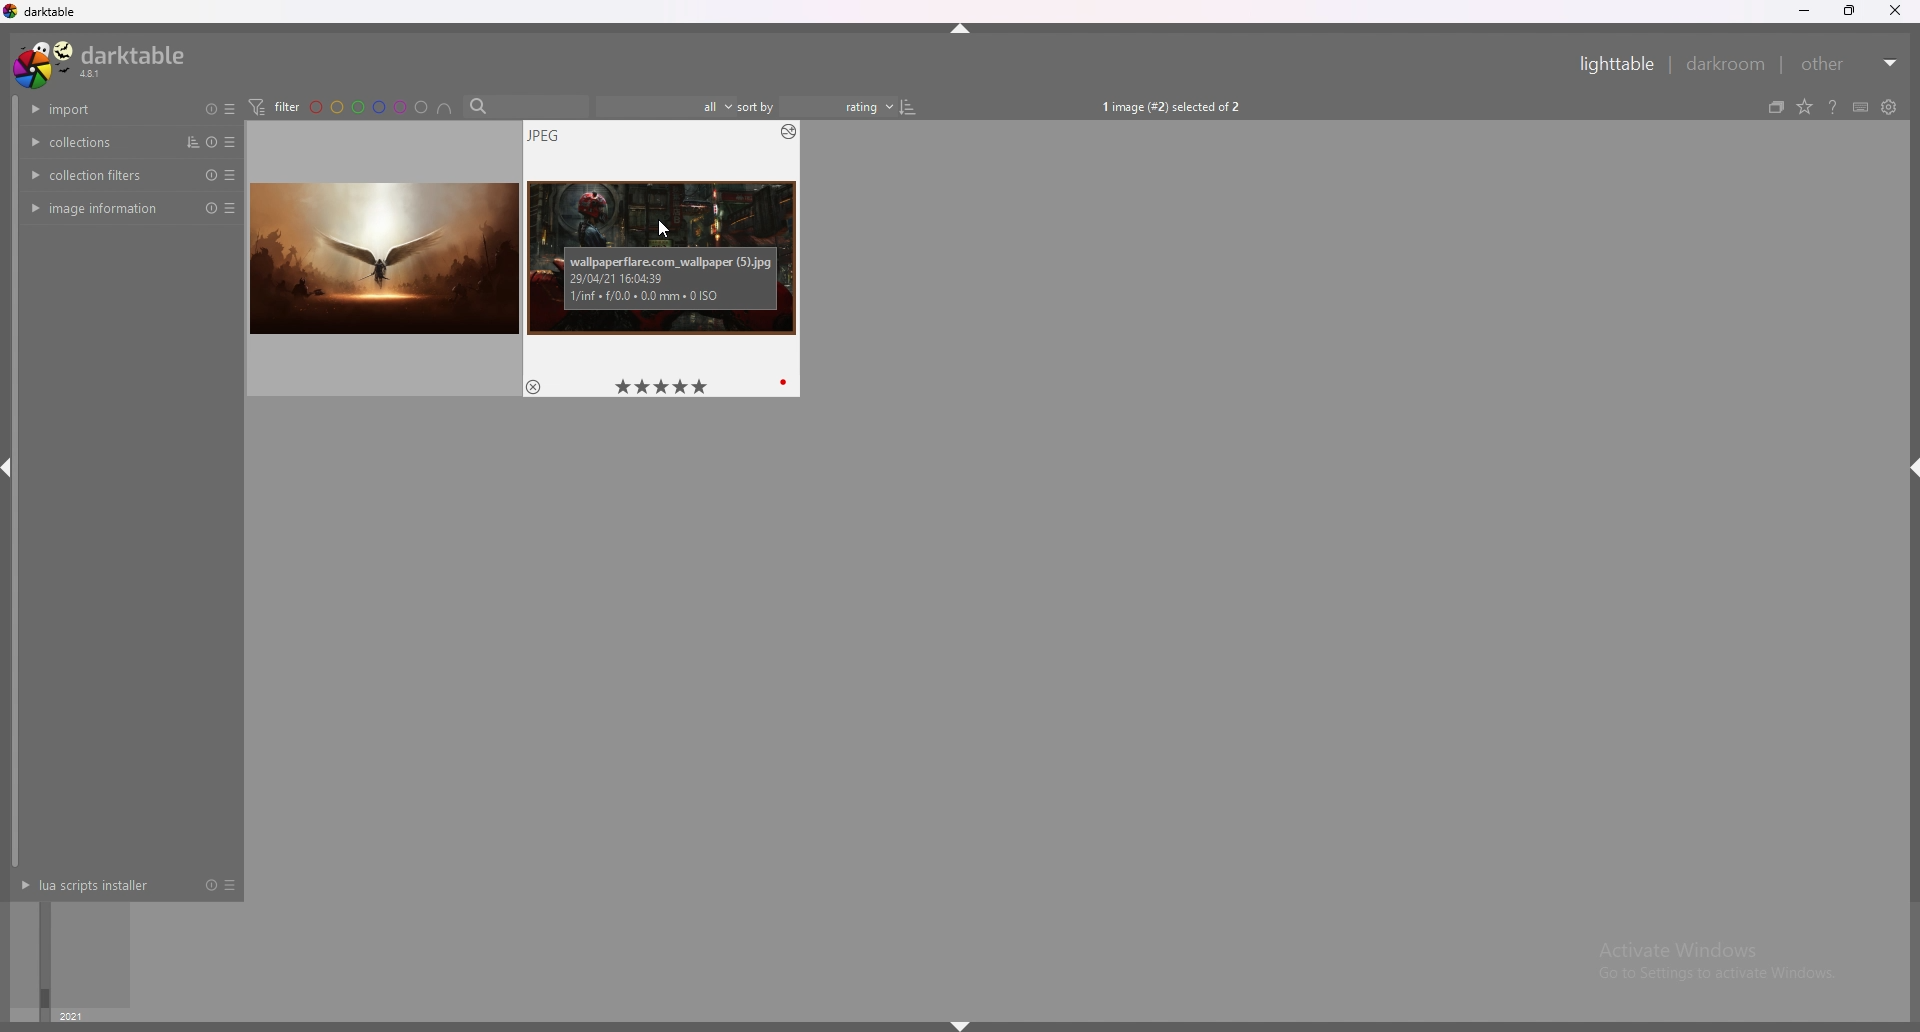  Describe the element at coordinates (1804, 11) in the screenshot. I see `minimize` at that location.